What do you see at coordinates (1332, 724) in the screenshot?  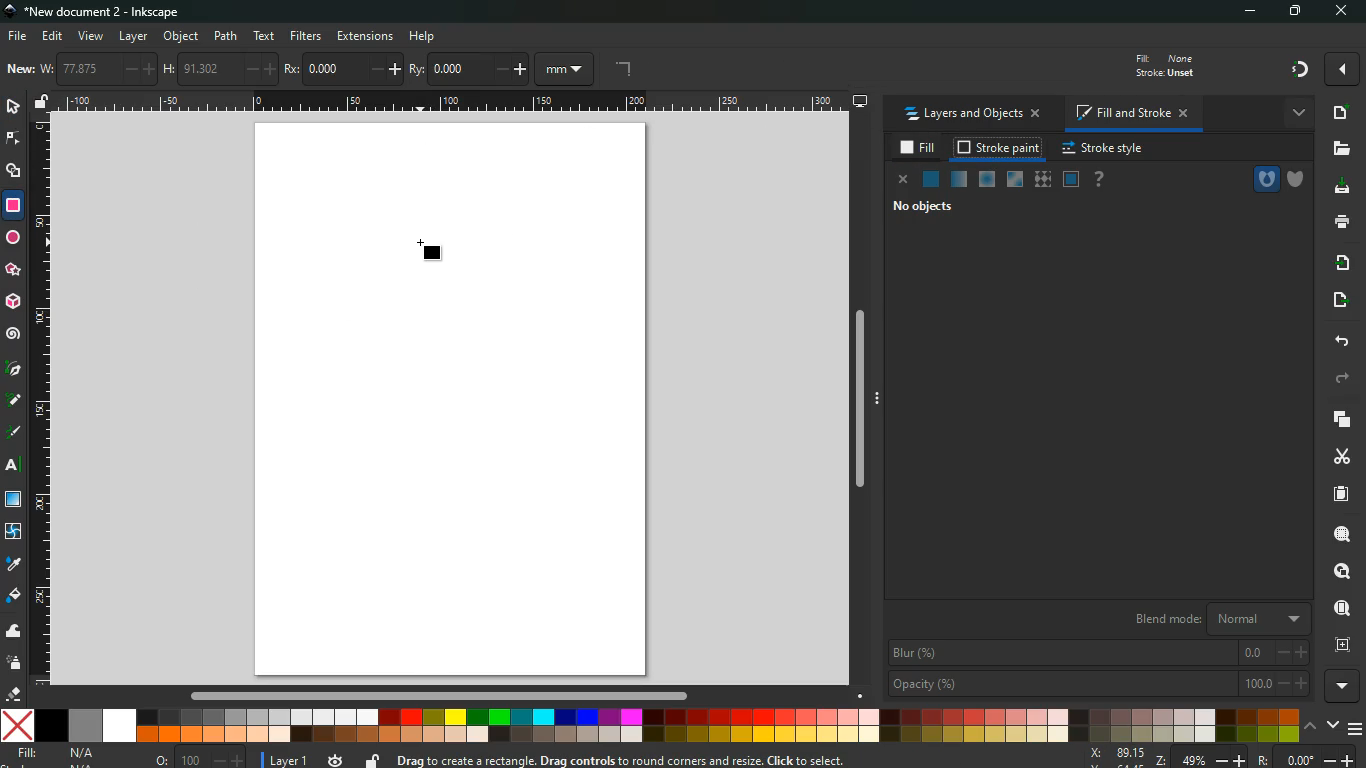 I see `down` at bounding box center [1332, 724].